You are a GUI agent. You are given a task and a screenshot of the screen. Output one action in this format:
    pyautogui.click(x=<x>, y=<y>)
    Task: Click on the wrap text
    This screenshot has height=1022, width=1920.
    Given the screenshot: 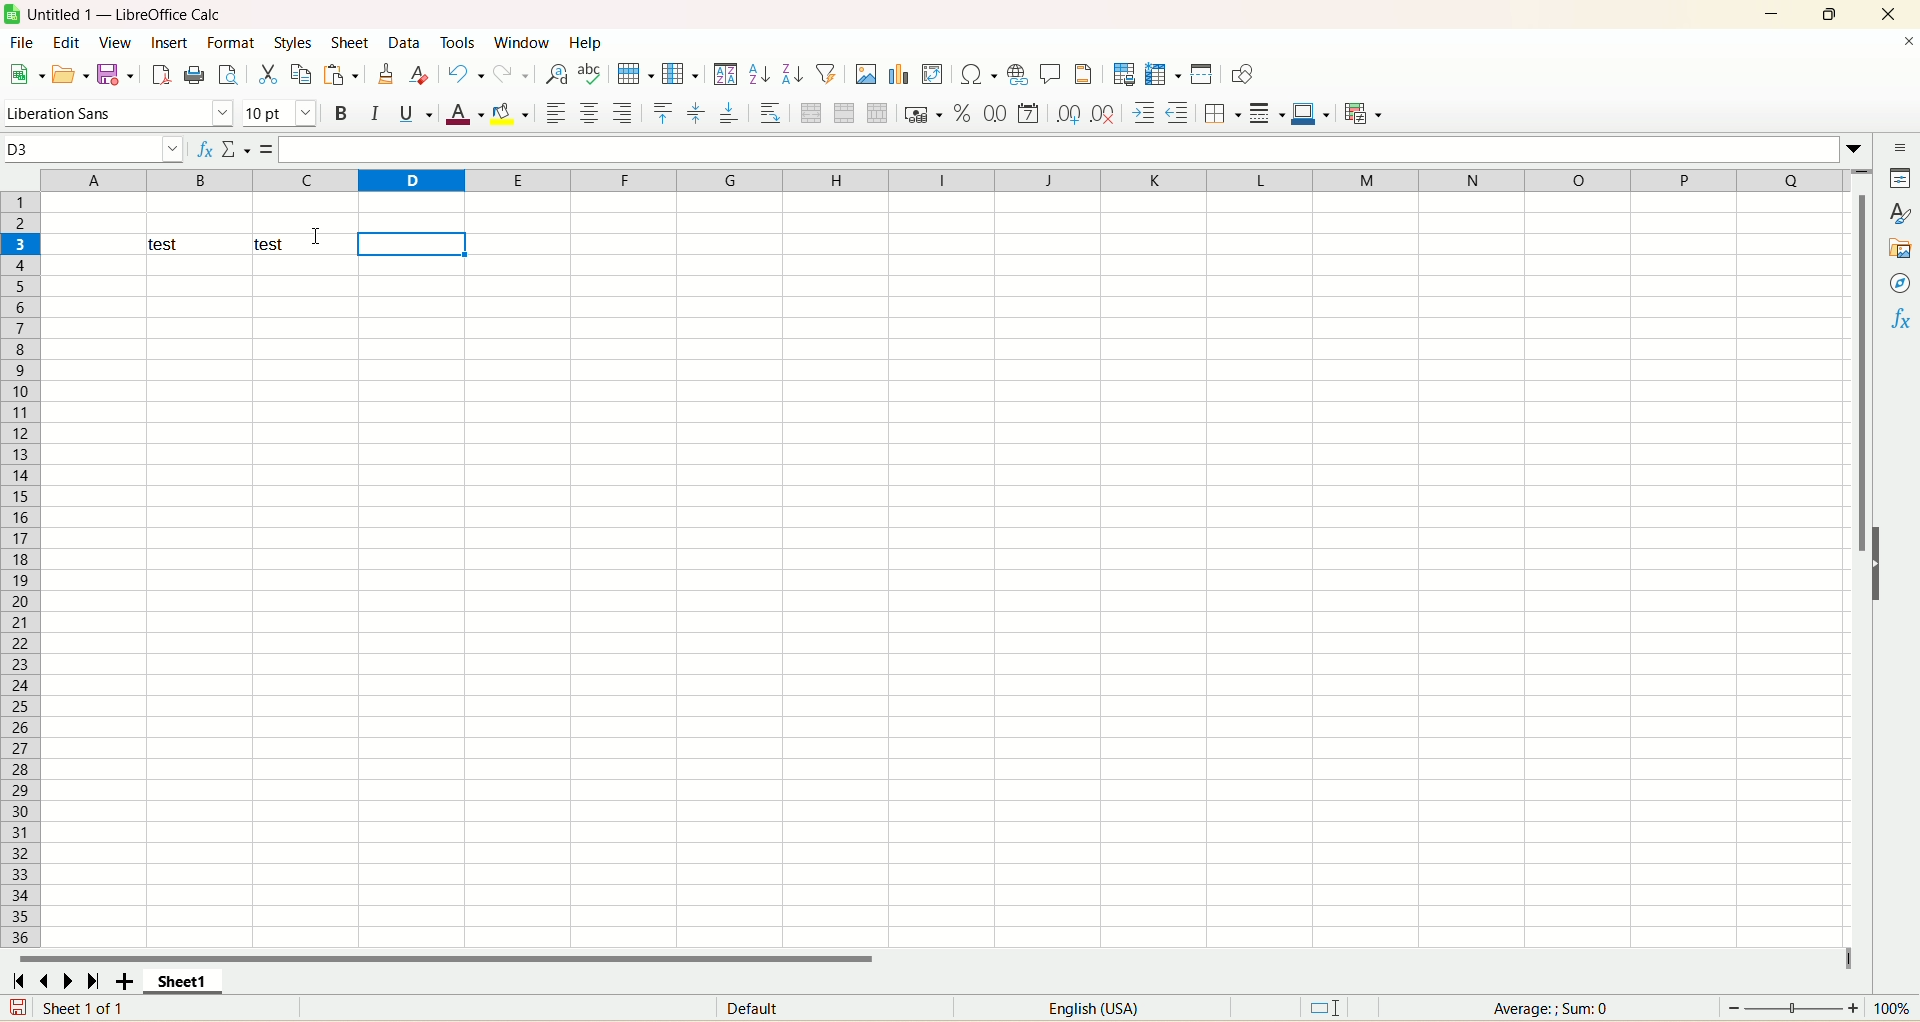 What is the action you would take?
    pyautogui.click(x=769, y=112)
    